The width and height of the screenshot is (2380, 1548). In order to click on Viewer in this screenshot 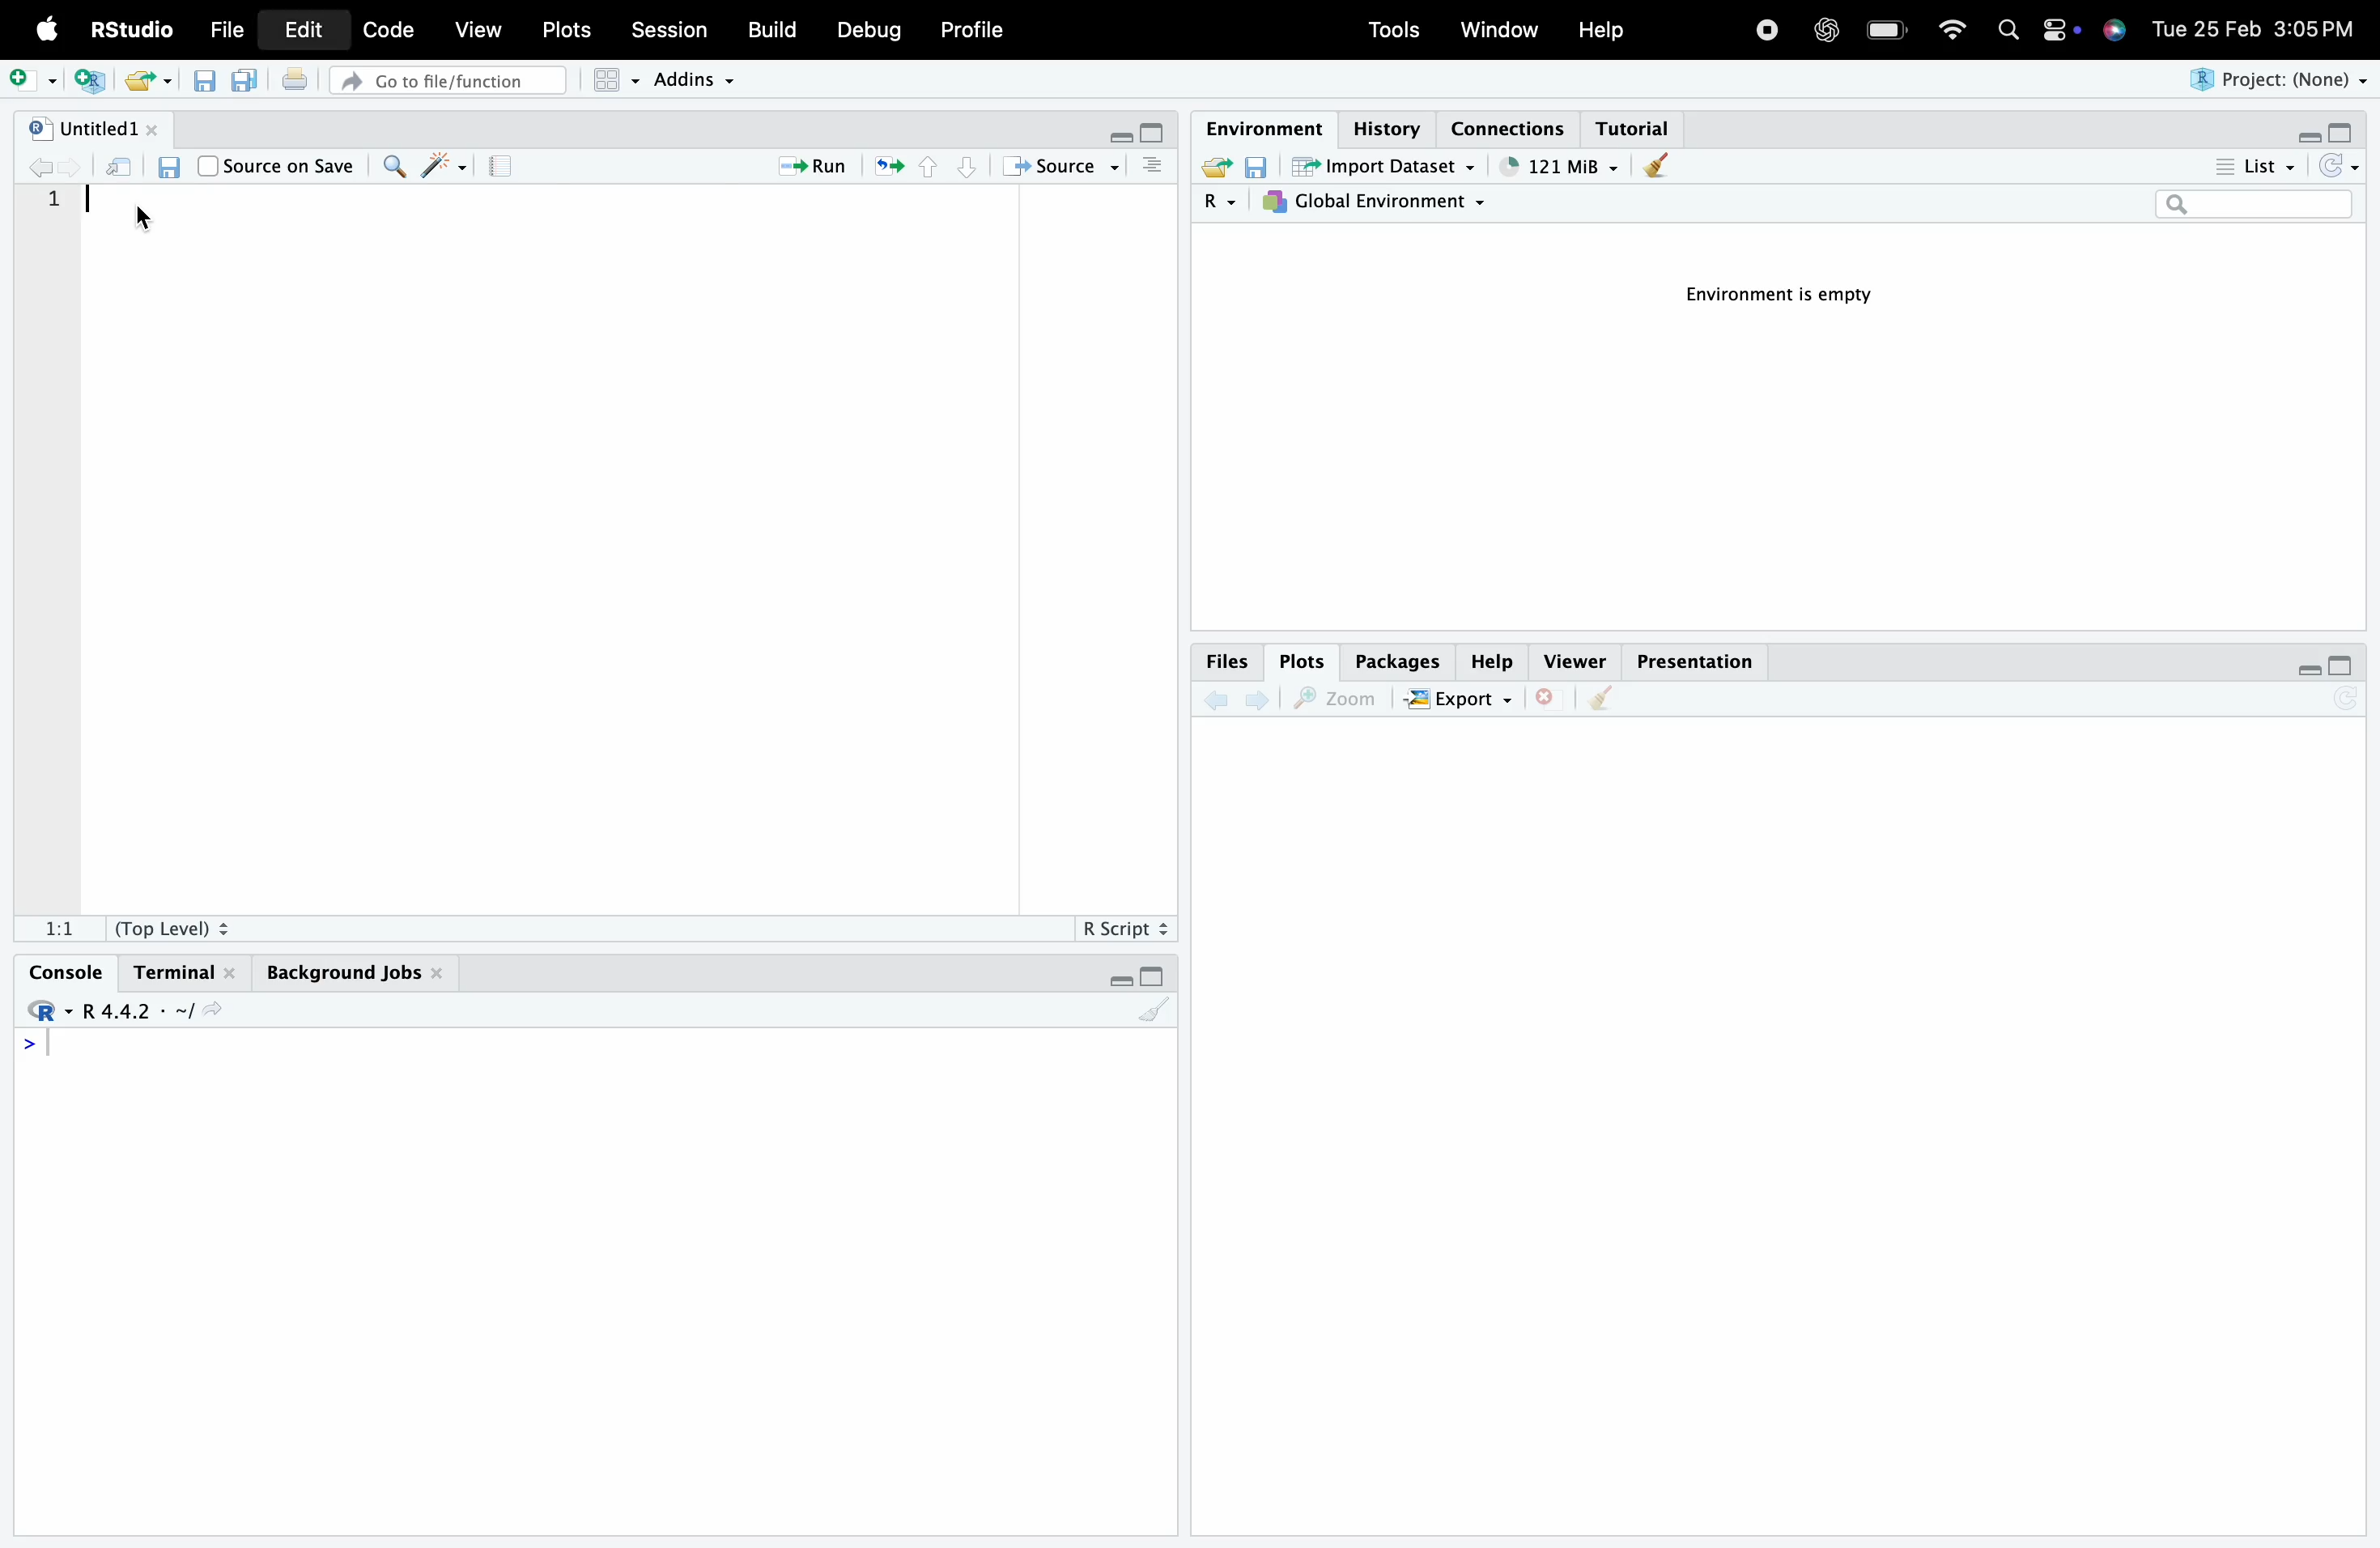, I will do `click(1575, 661)`.